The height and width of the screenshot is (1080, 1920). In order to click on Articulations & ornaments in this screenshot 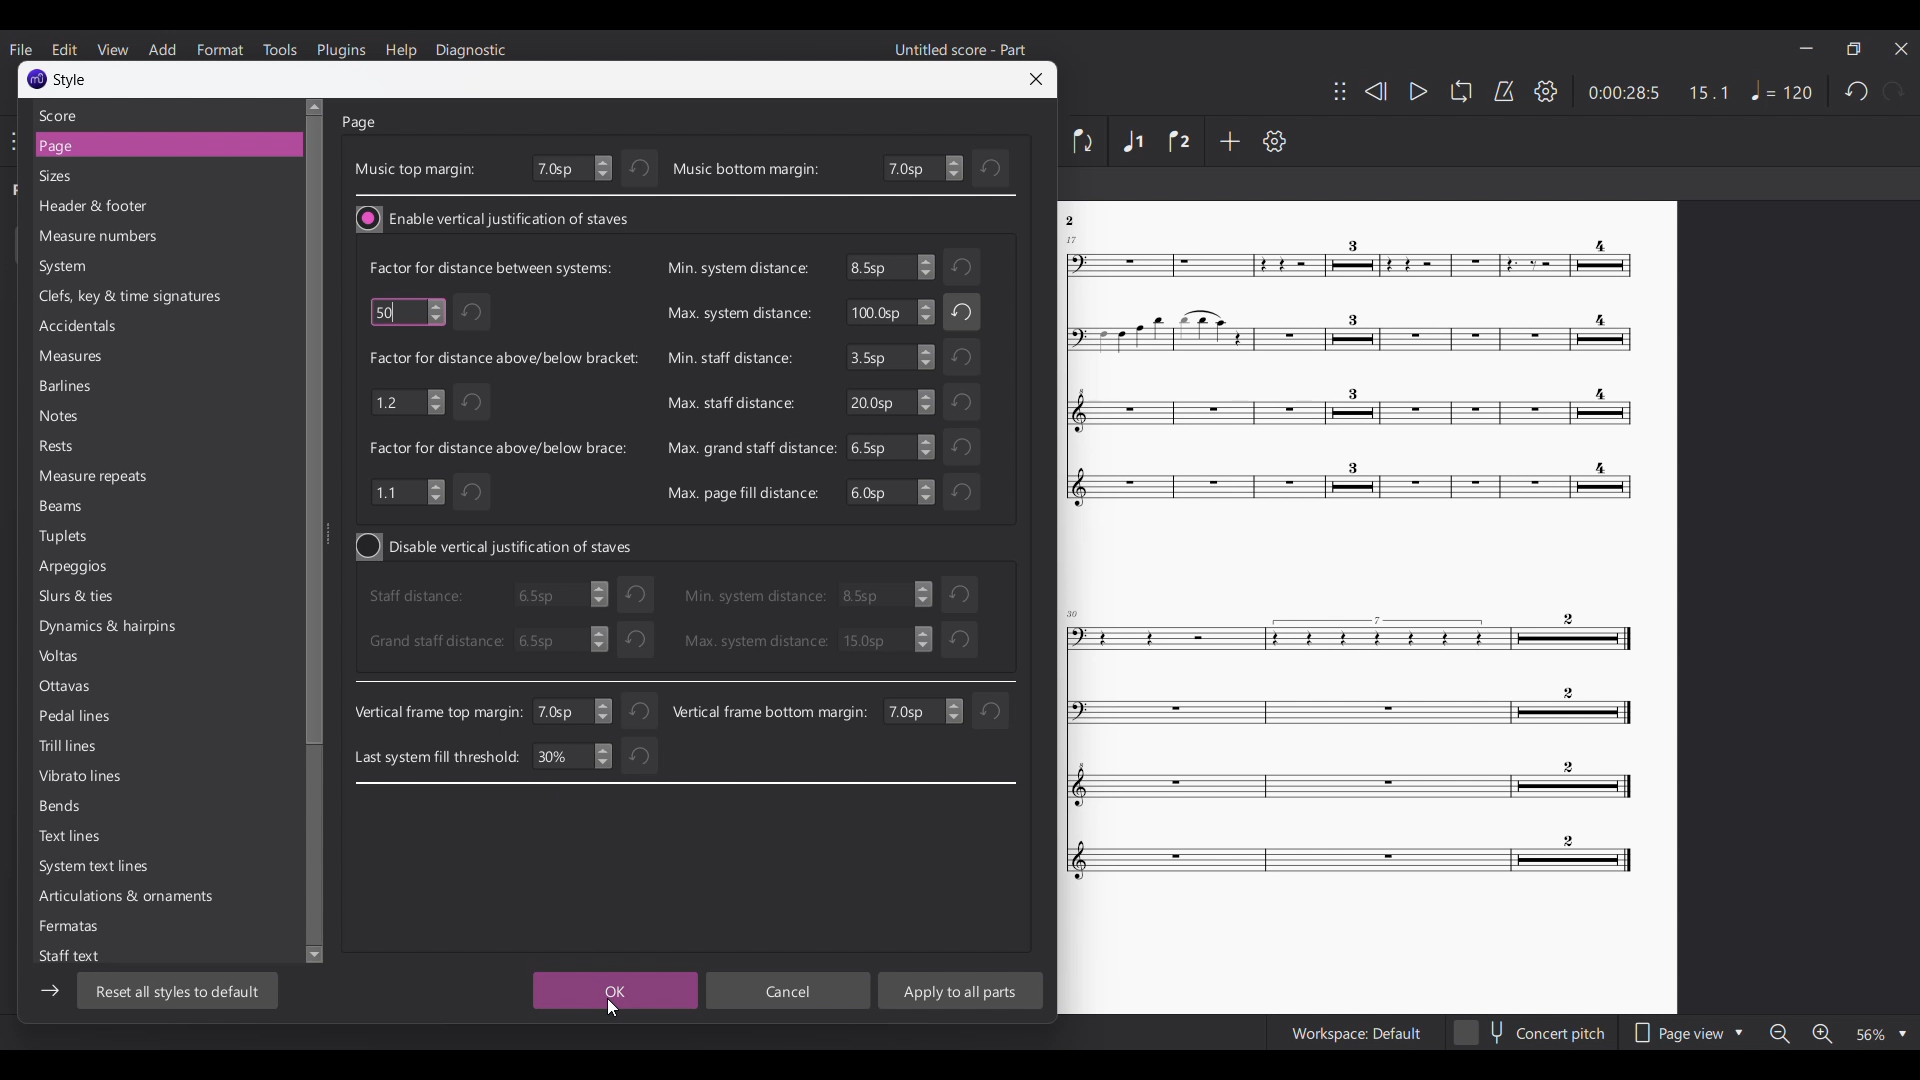, I will do `click(124, 898)`.